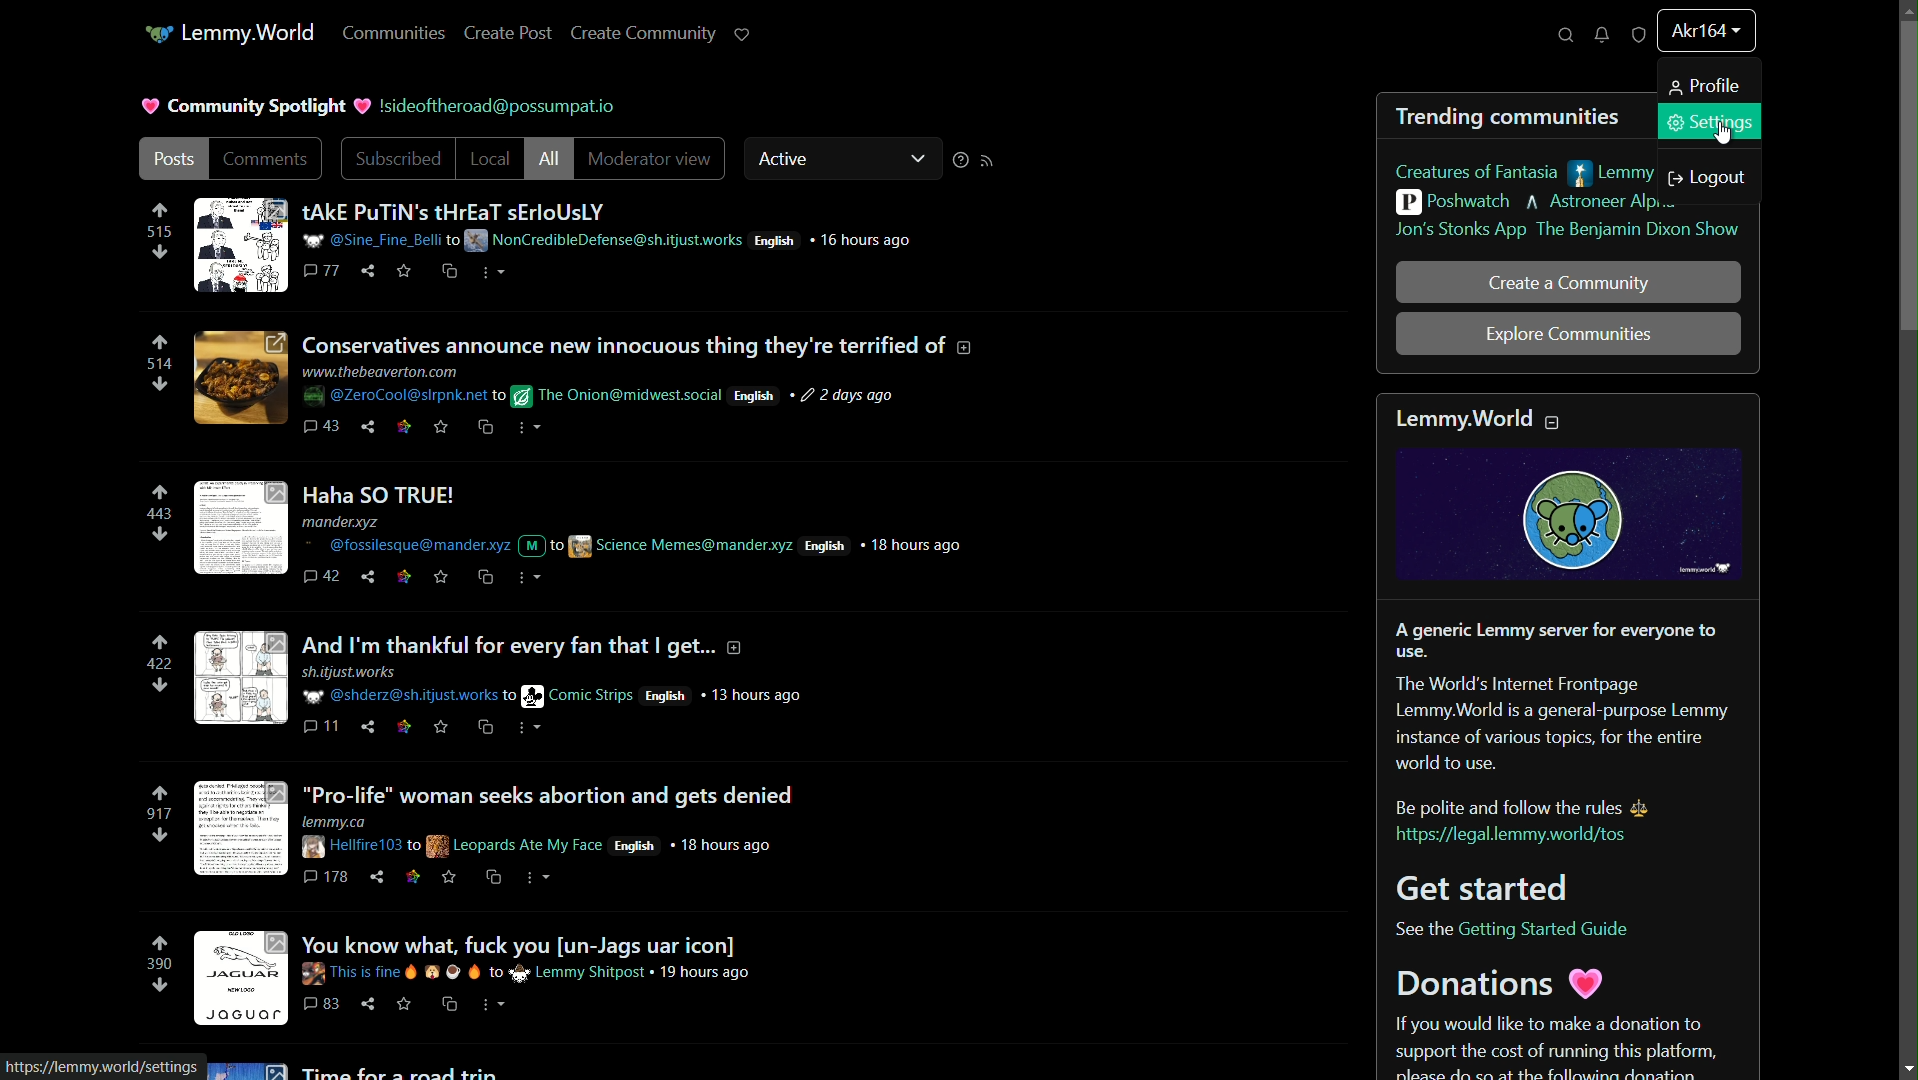 The height and width of the screenshot is (1080, 1918). I want to click on post-1, so click(550, 245).